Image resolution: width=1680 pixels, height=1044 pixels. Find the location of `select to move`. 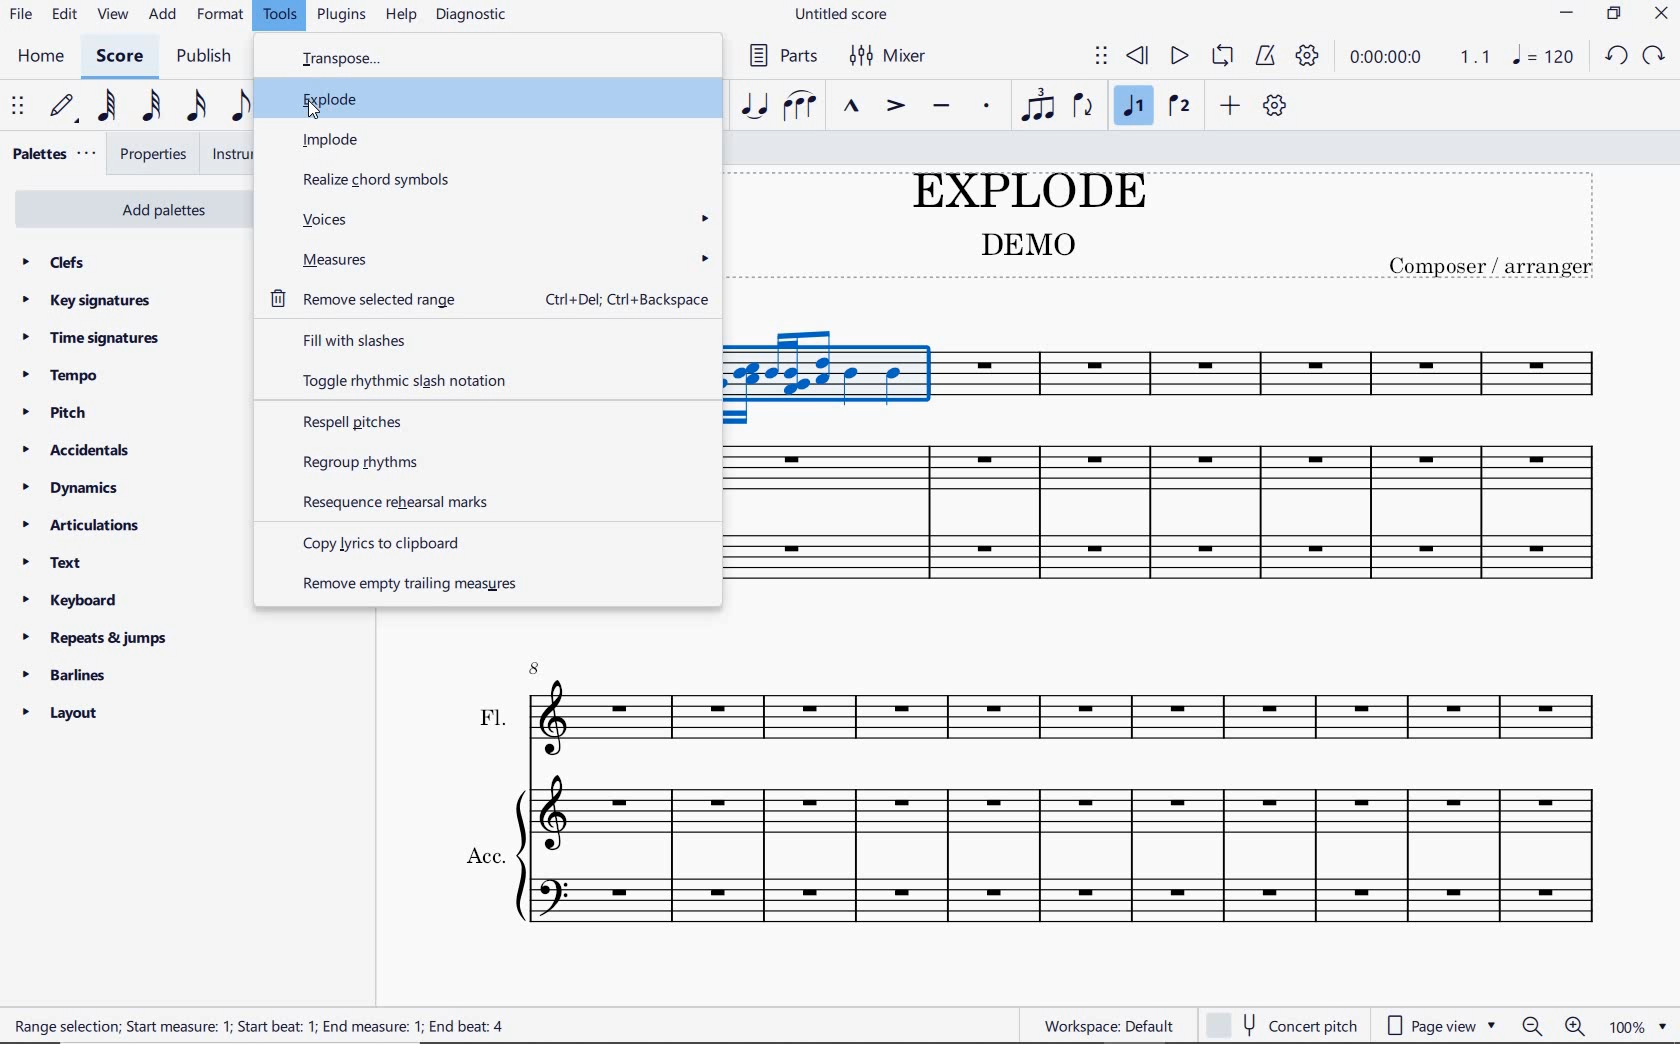

select to move is located at coordinates (1100, 57).